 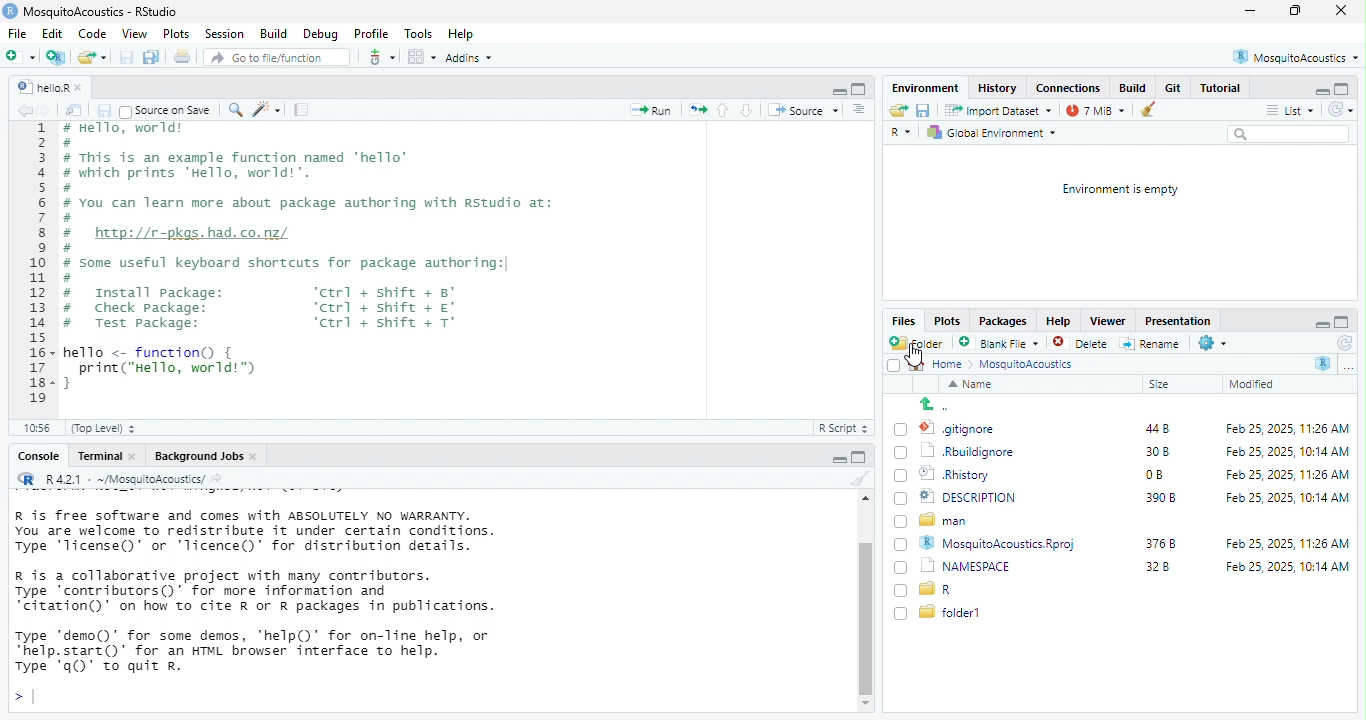 What do you see at coordinates (1257, 384) in the screenshot?
I see `modified` at bounding box center [1257, 384].